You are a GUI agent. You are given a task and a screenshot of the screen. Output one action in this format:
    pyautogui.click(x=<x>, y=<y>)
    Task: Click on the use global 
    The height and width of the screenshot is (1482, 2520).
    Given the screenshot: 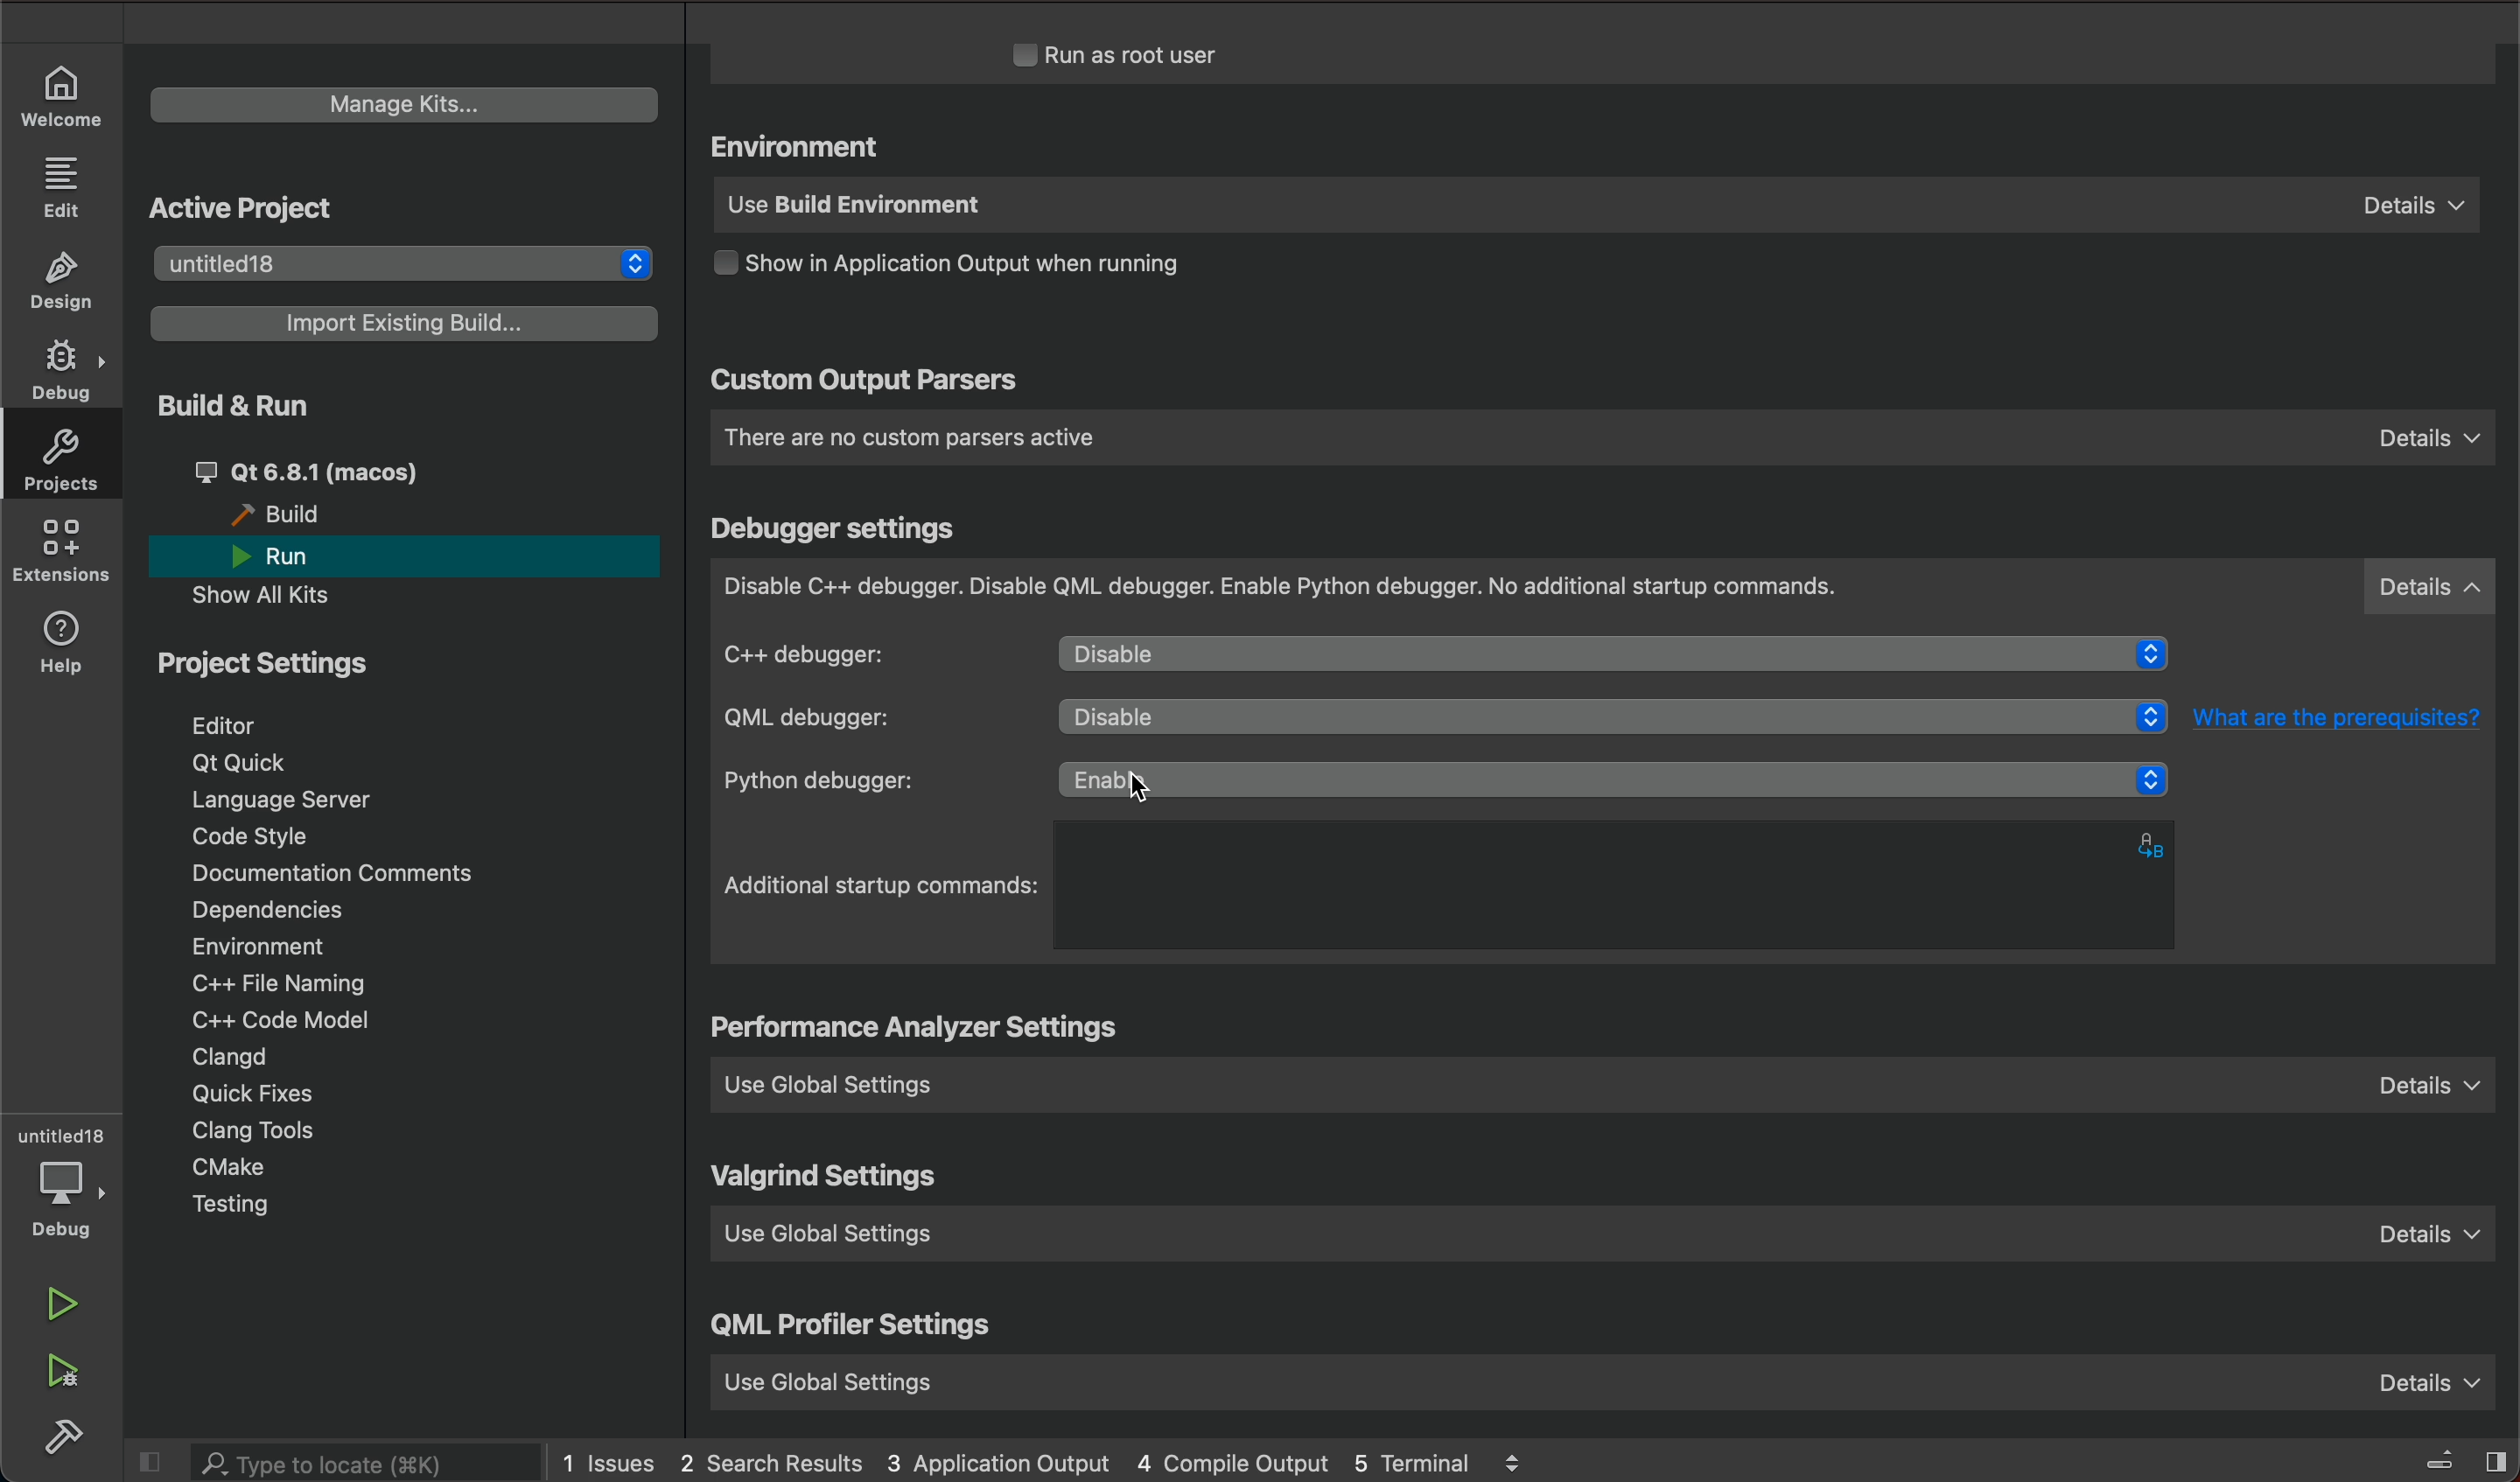 What is the action you would take?
    pyautogui.click(x=1616, y=1083)
    